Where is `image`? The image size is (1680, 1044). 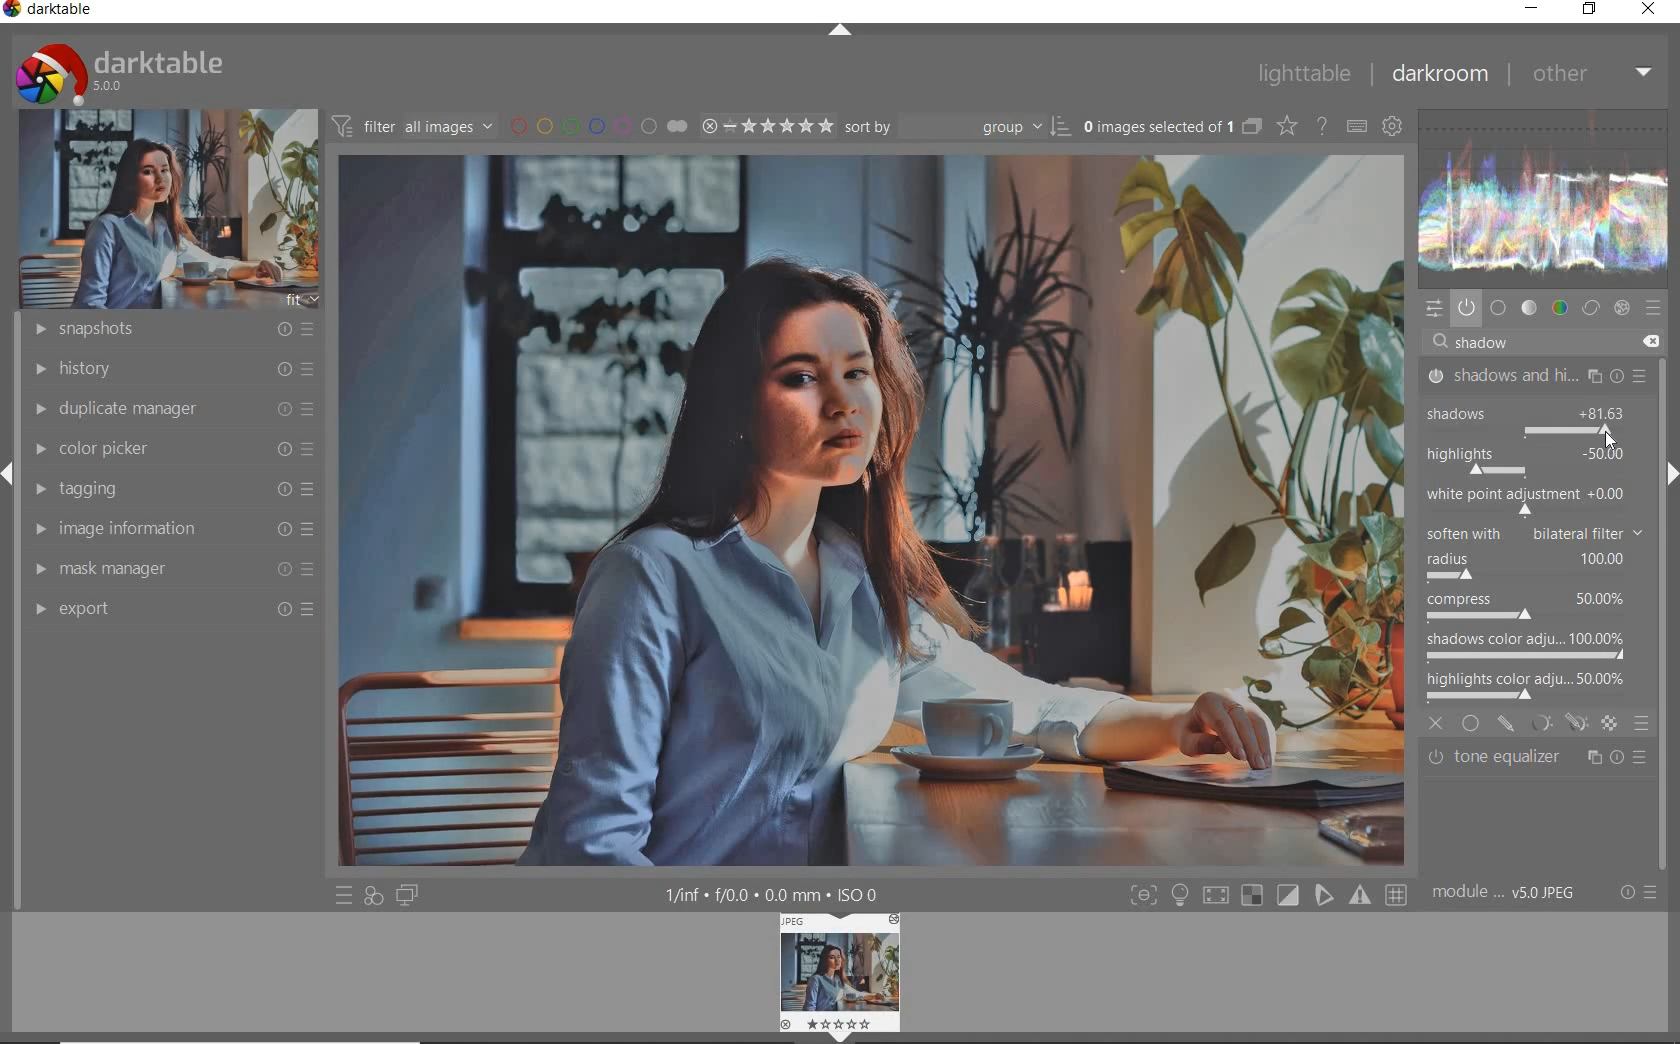
image is located at coordinates (161, 210).